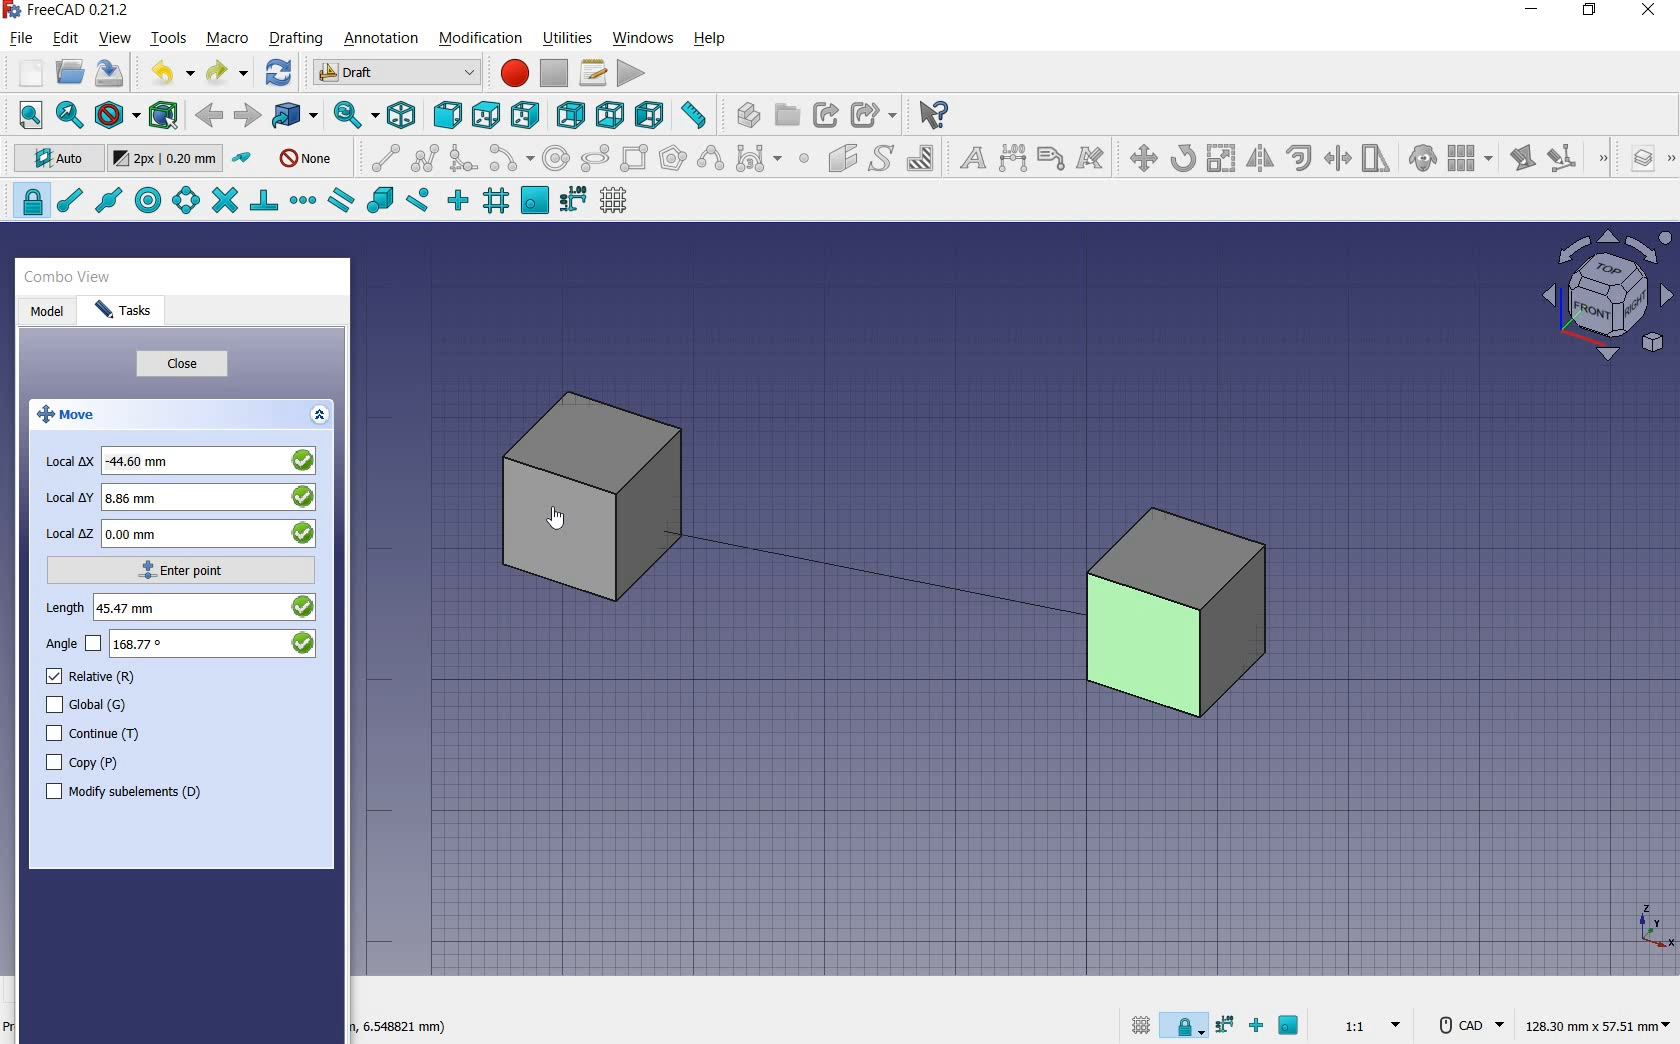  I want to click on label, so click(1051, 158).